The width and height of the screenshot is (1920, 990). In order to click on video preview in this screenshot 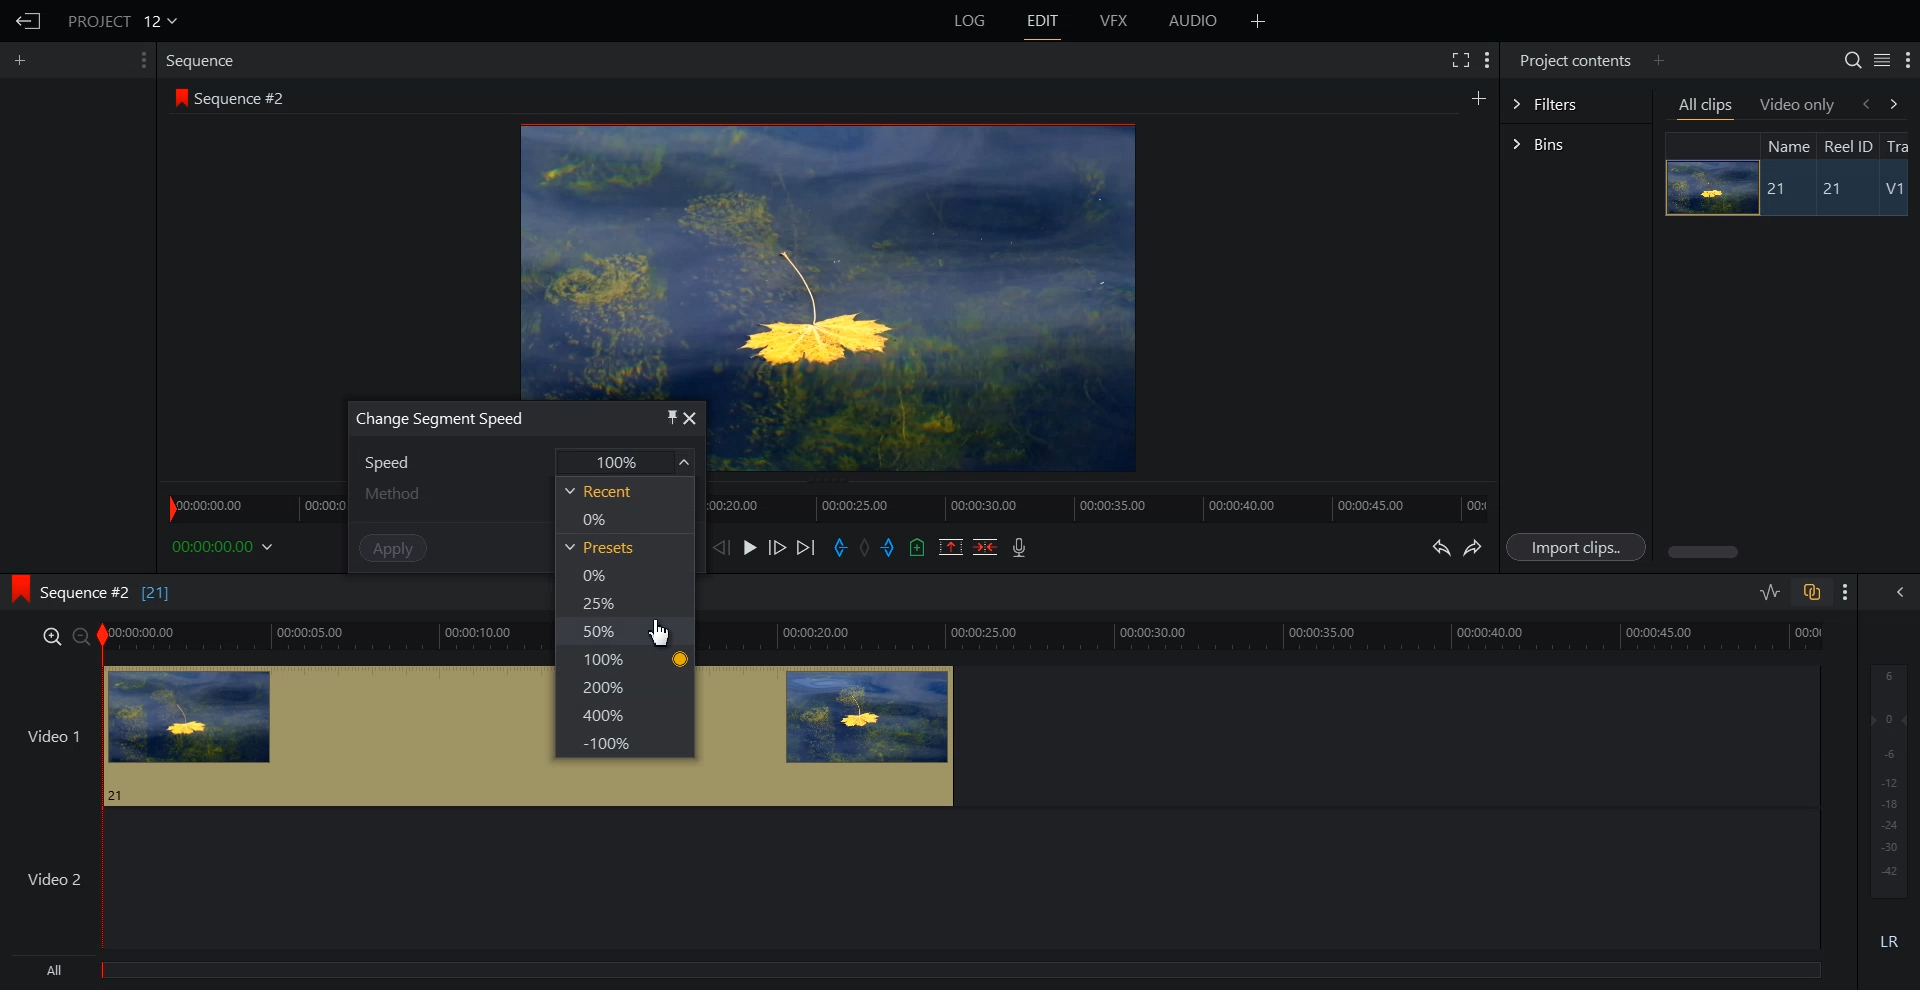, I will do `click(925, 436)`.